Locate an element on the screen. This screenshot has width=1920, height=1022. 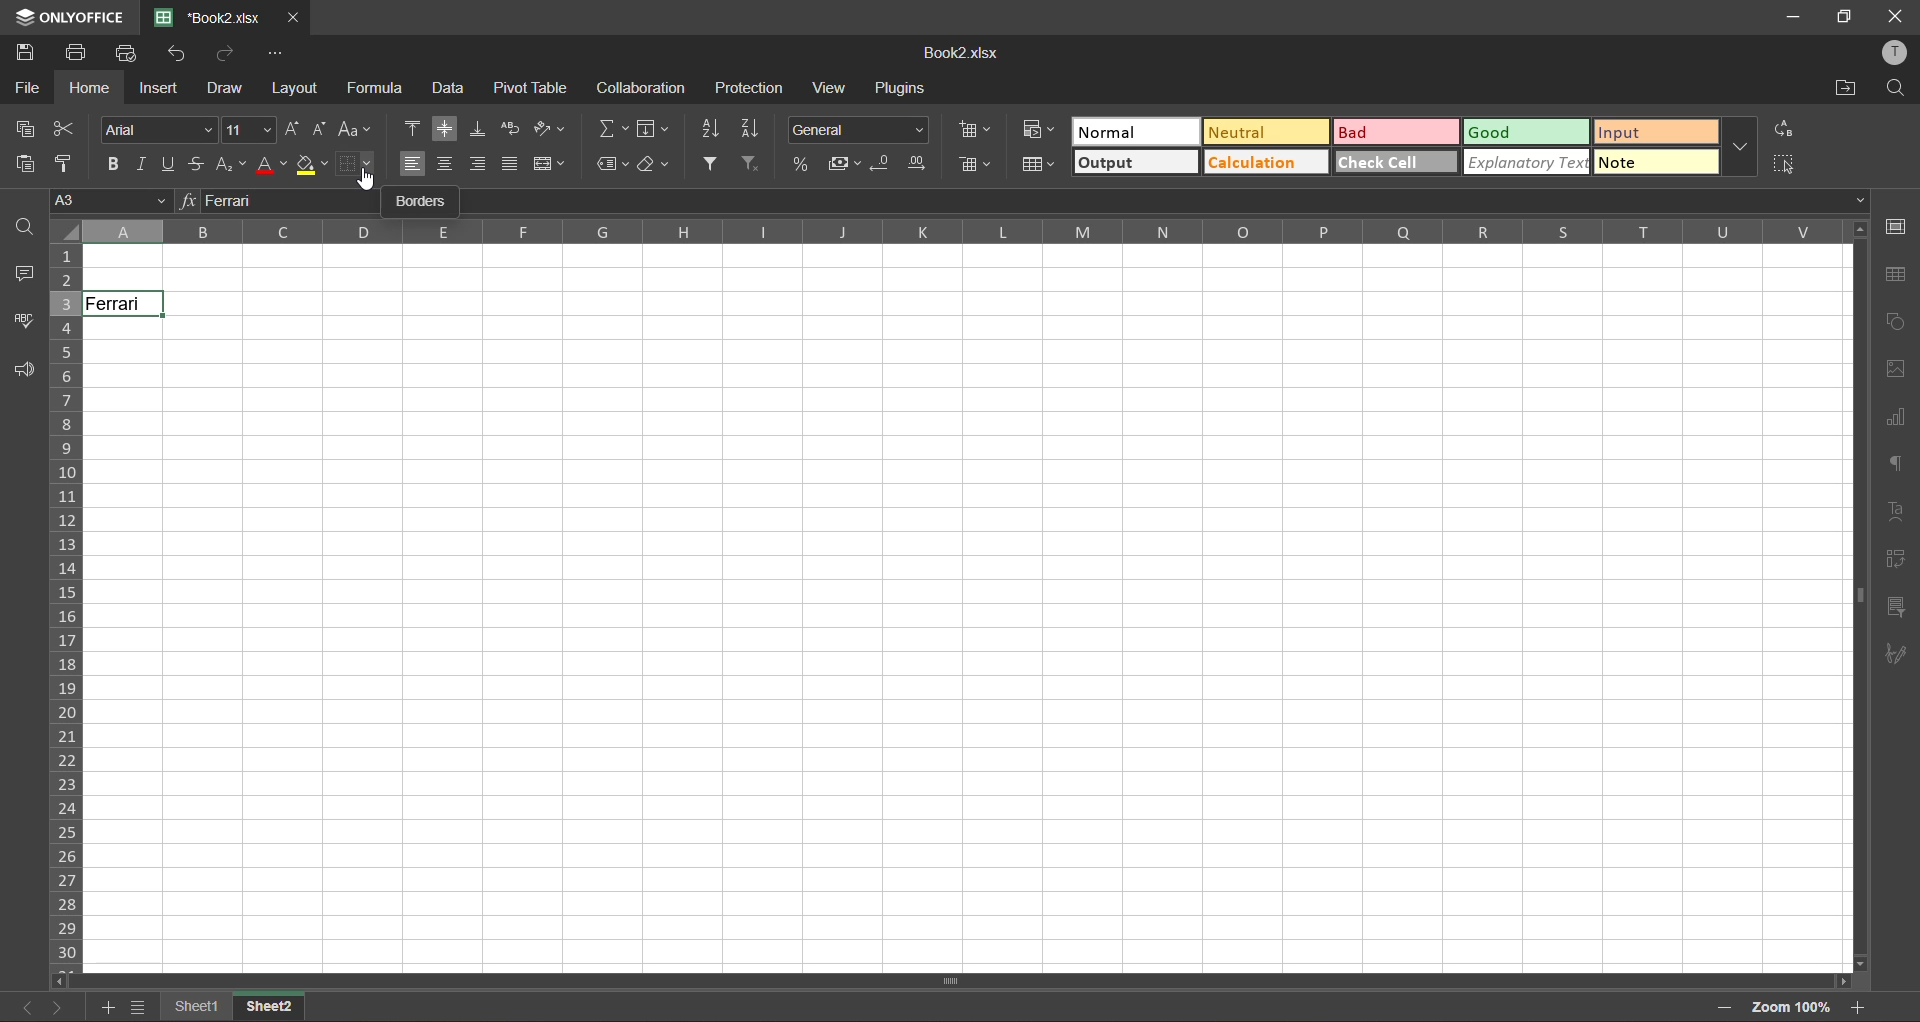
font color is located at coordinates (271, 163).